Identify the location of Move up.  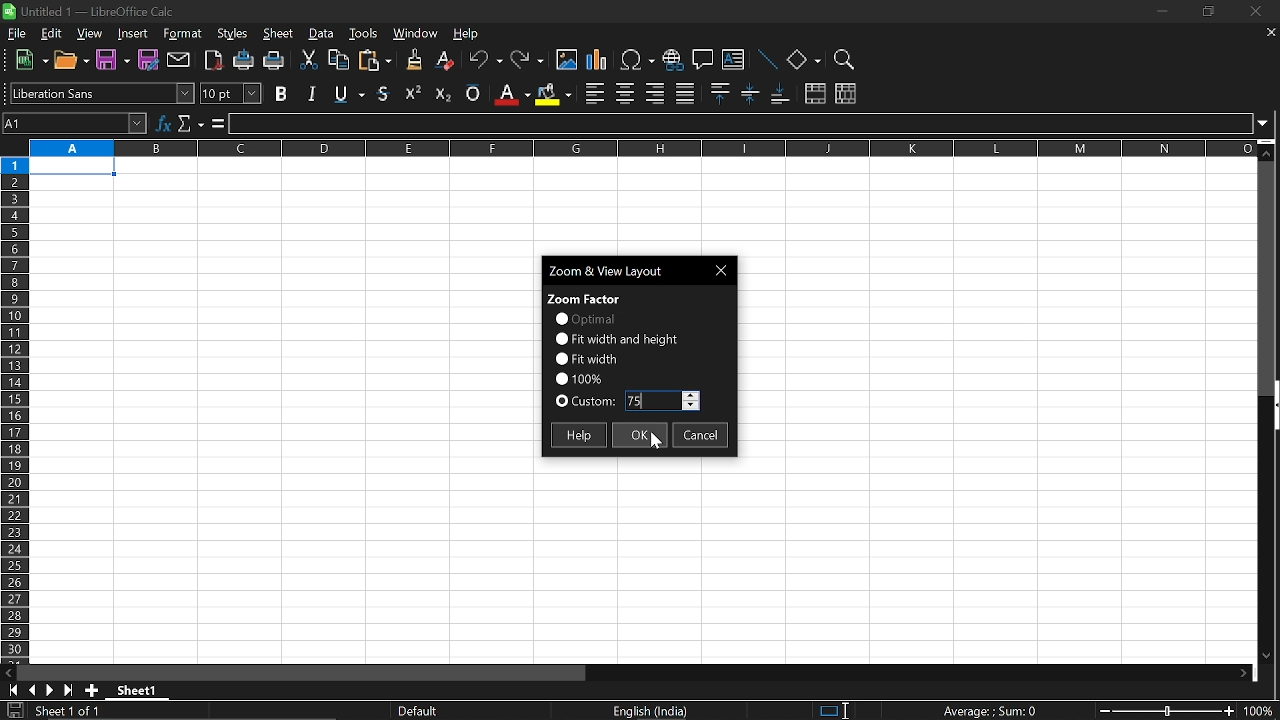
(1267, 153).